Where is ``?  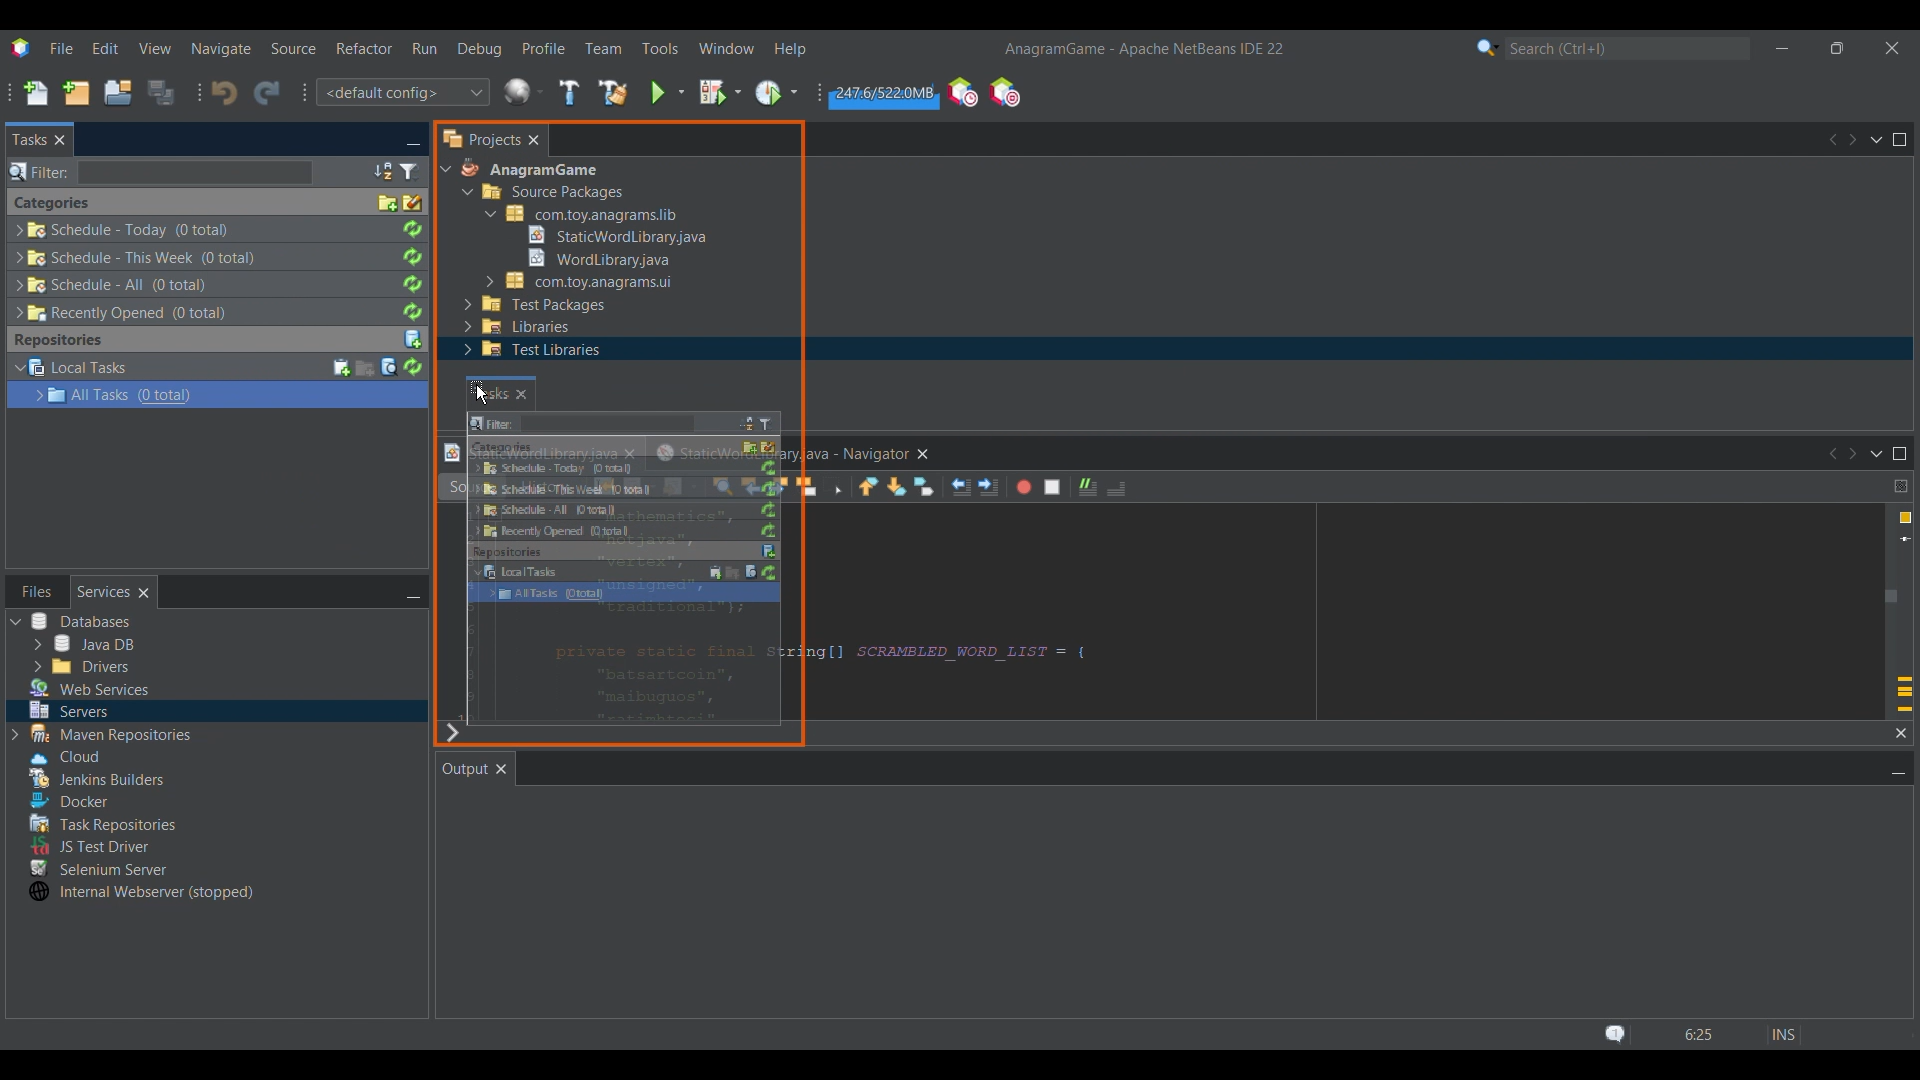
 is located at coordinates (517, 328).